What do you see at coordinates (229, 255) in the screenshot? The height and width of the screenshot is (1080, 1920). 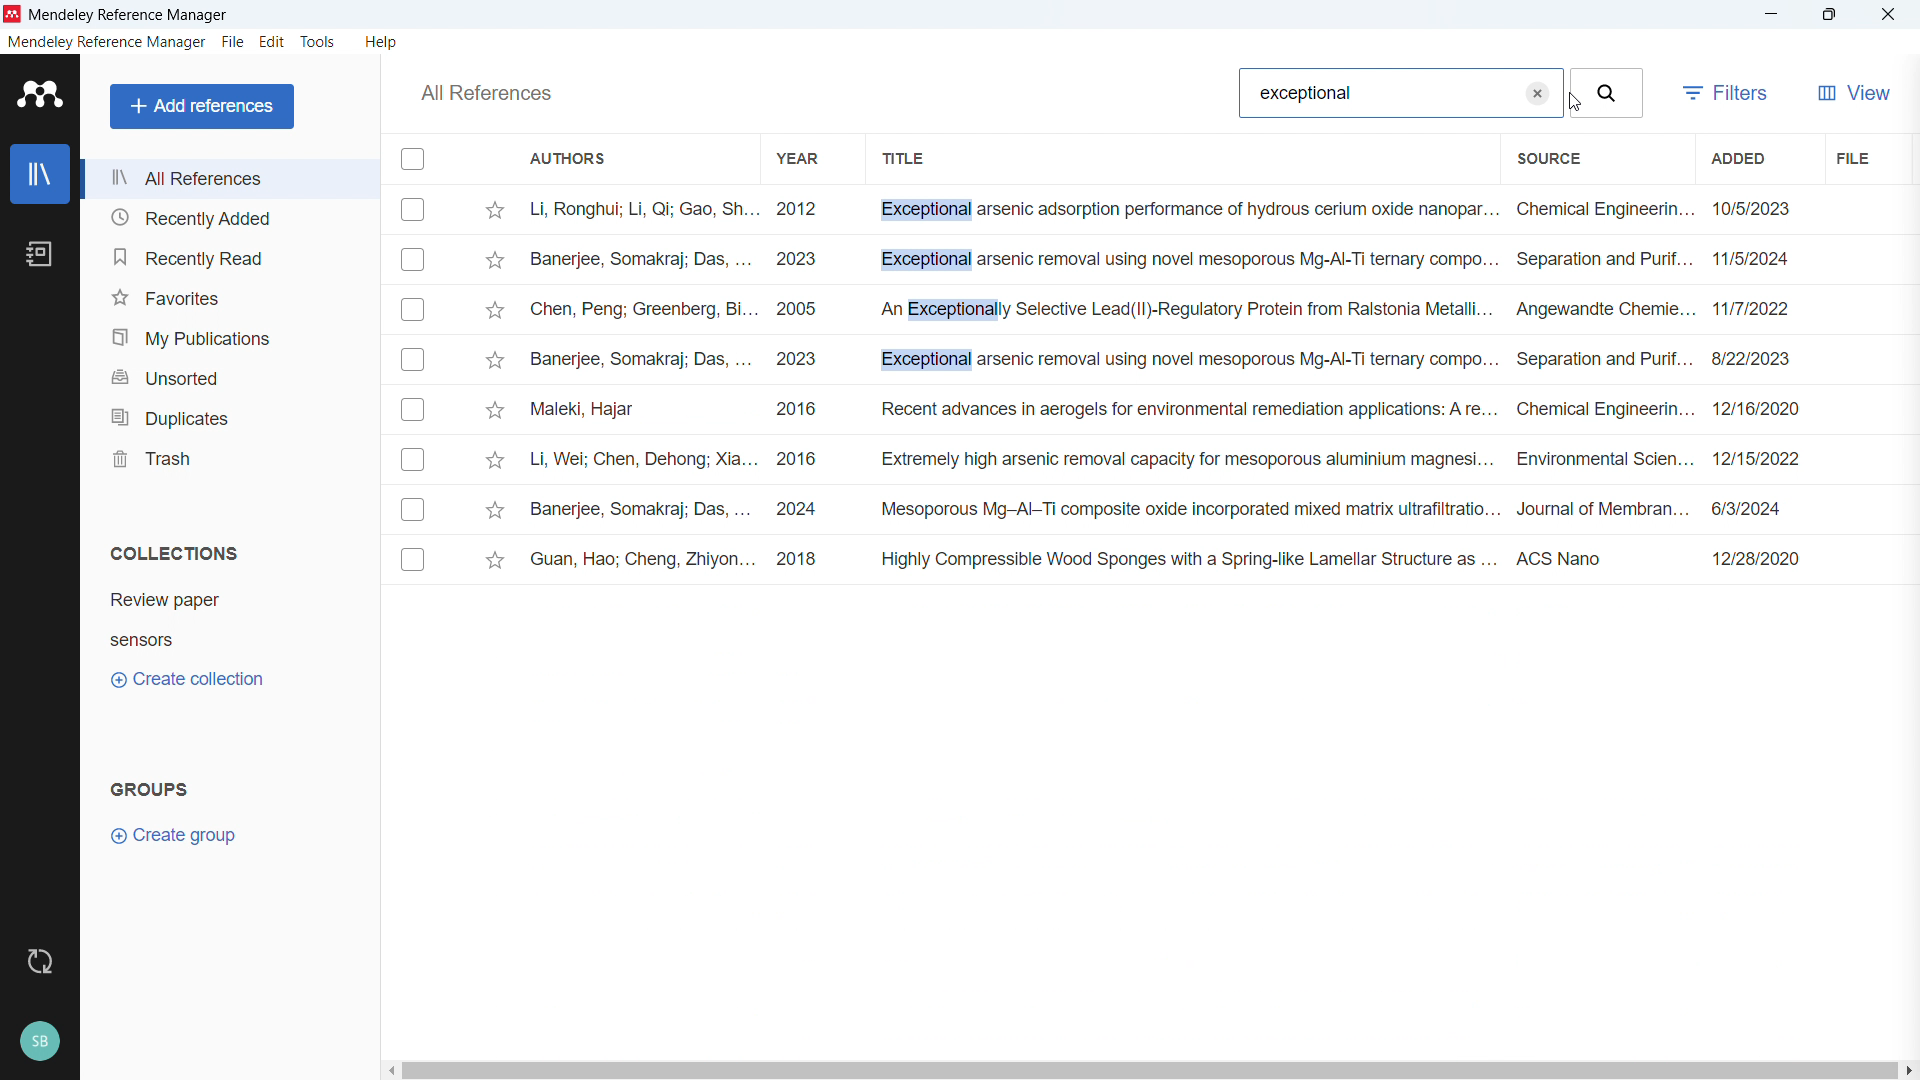 I see `Recently read ` at bounding box center [229, 255].